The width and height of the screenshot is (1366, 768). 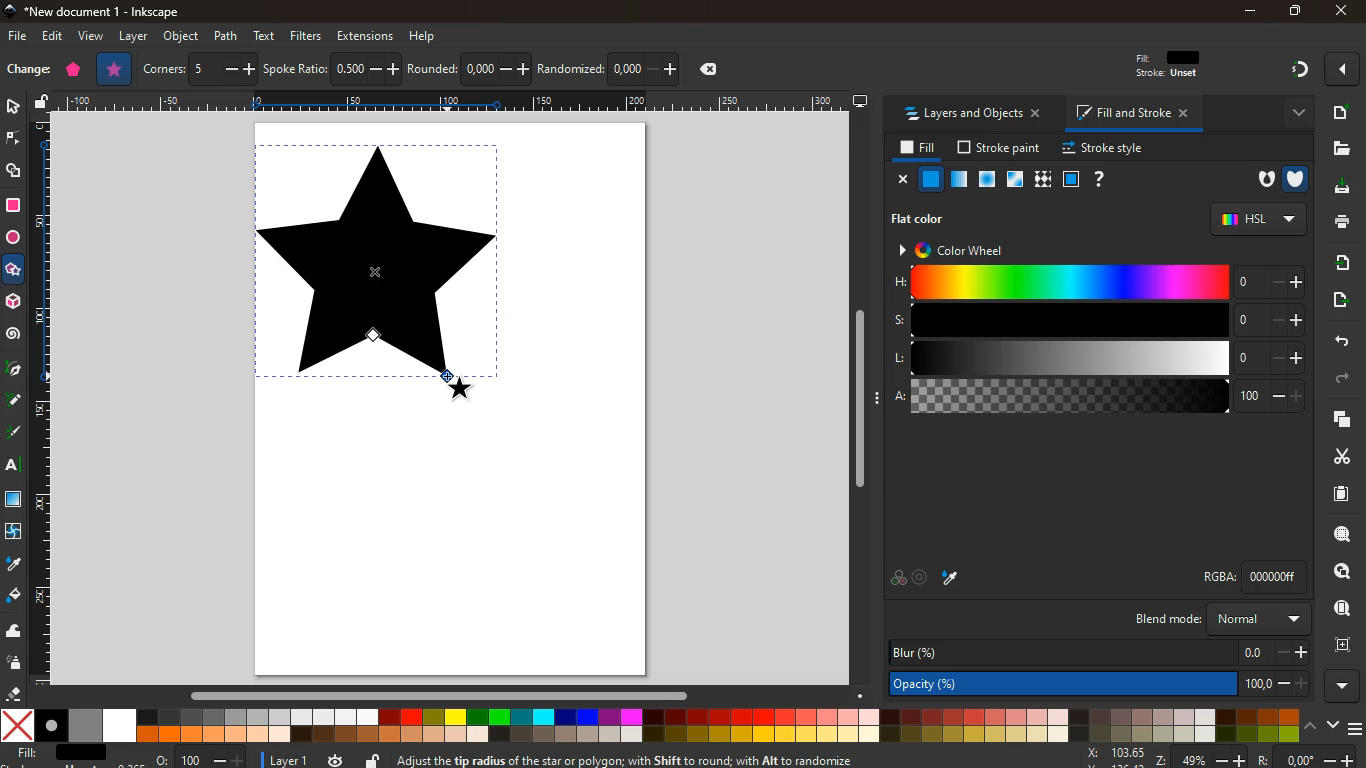 What do you see at coordinates (44, 103) in the screenshot?
I see `unlock` at bounding box center [44, 103].